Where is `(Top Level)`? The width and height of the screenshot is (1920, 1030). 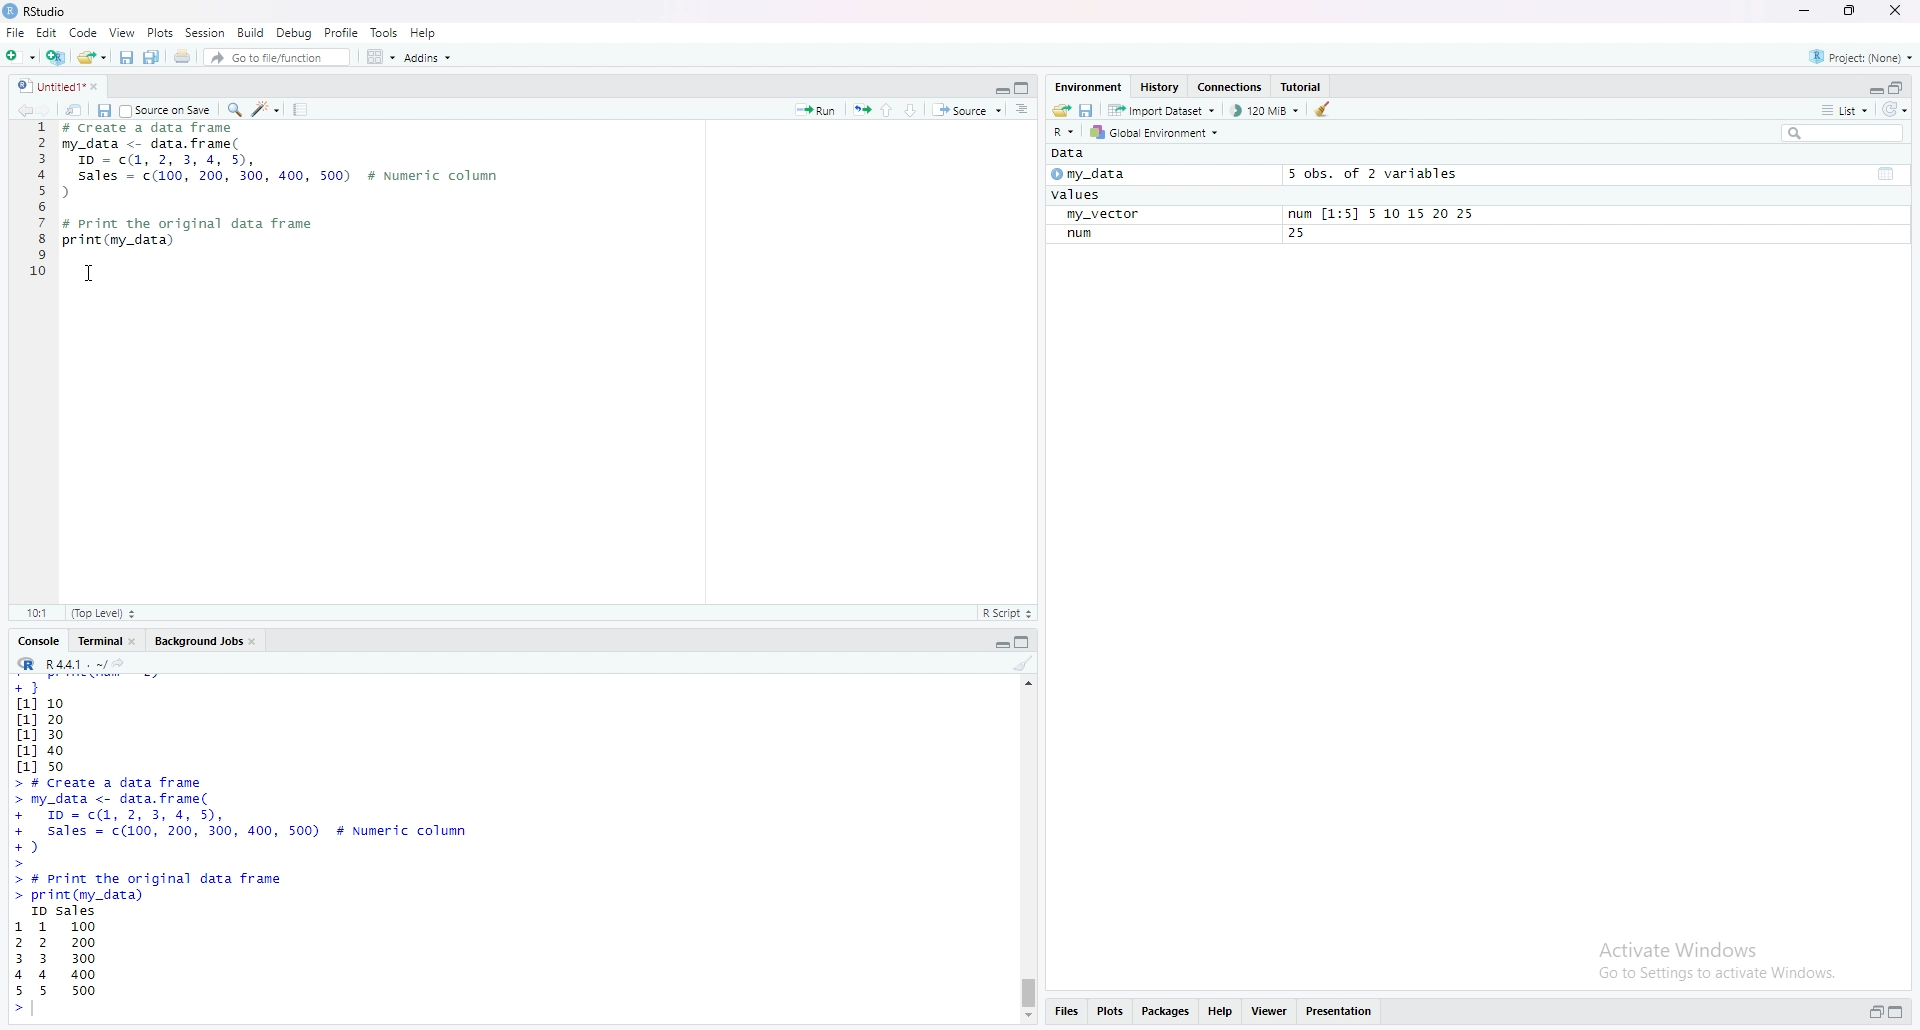 (Top Level) is located at coordinates (106, 613).